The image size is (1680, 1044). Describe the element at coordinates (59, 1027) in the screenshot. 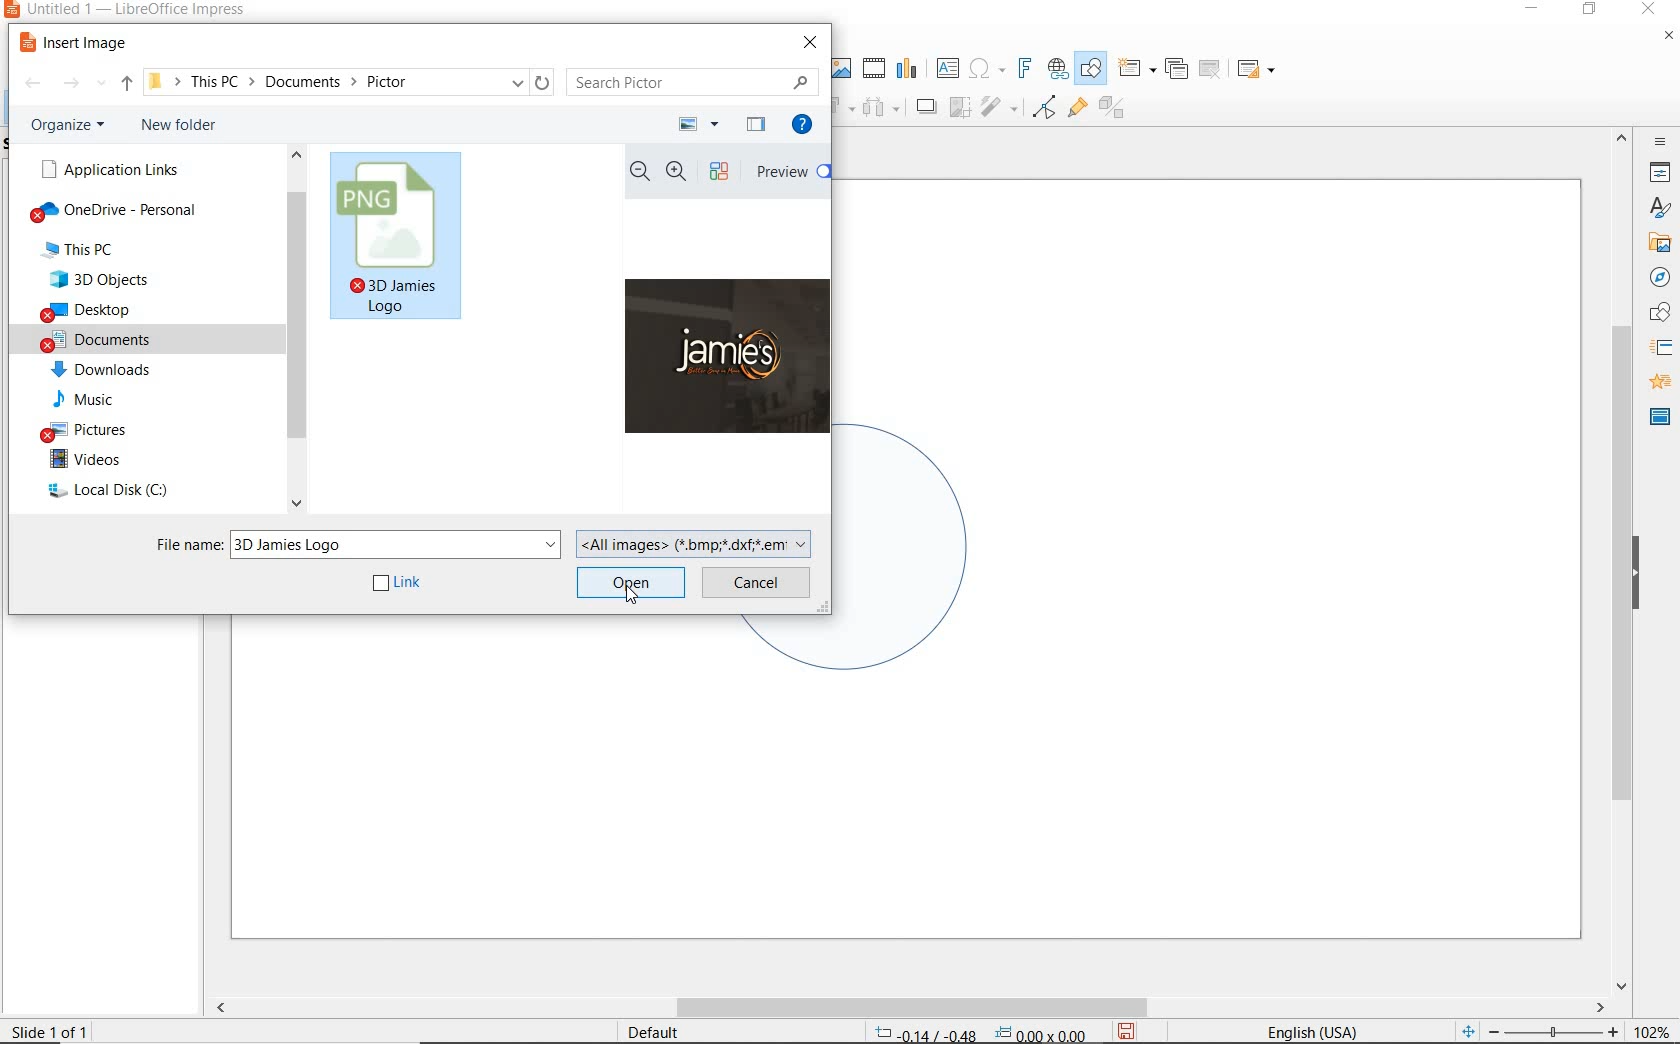

I see `slide 1 of 1` at that location.